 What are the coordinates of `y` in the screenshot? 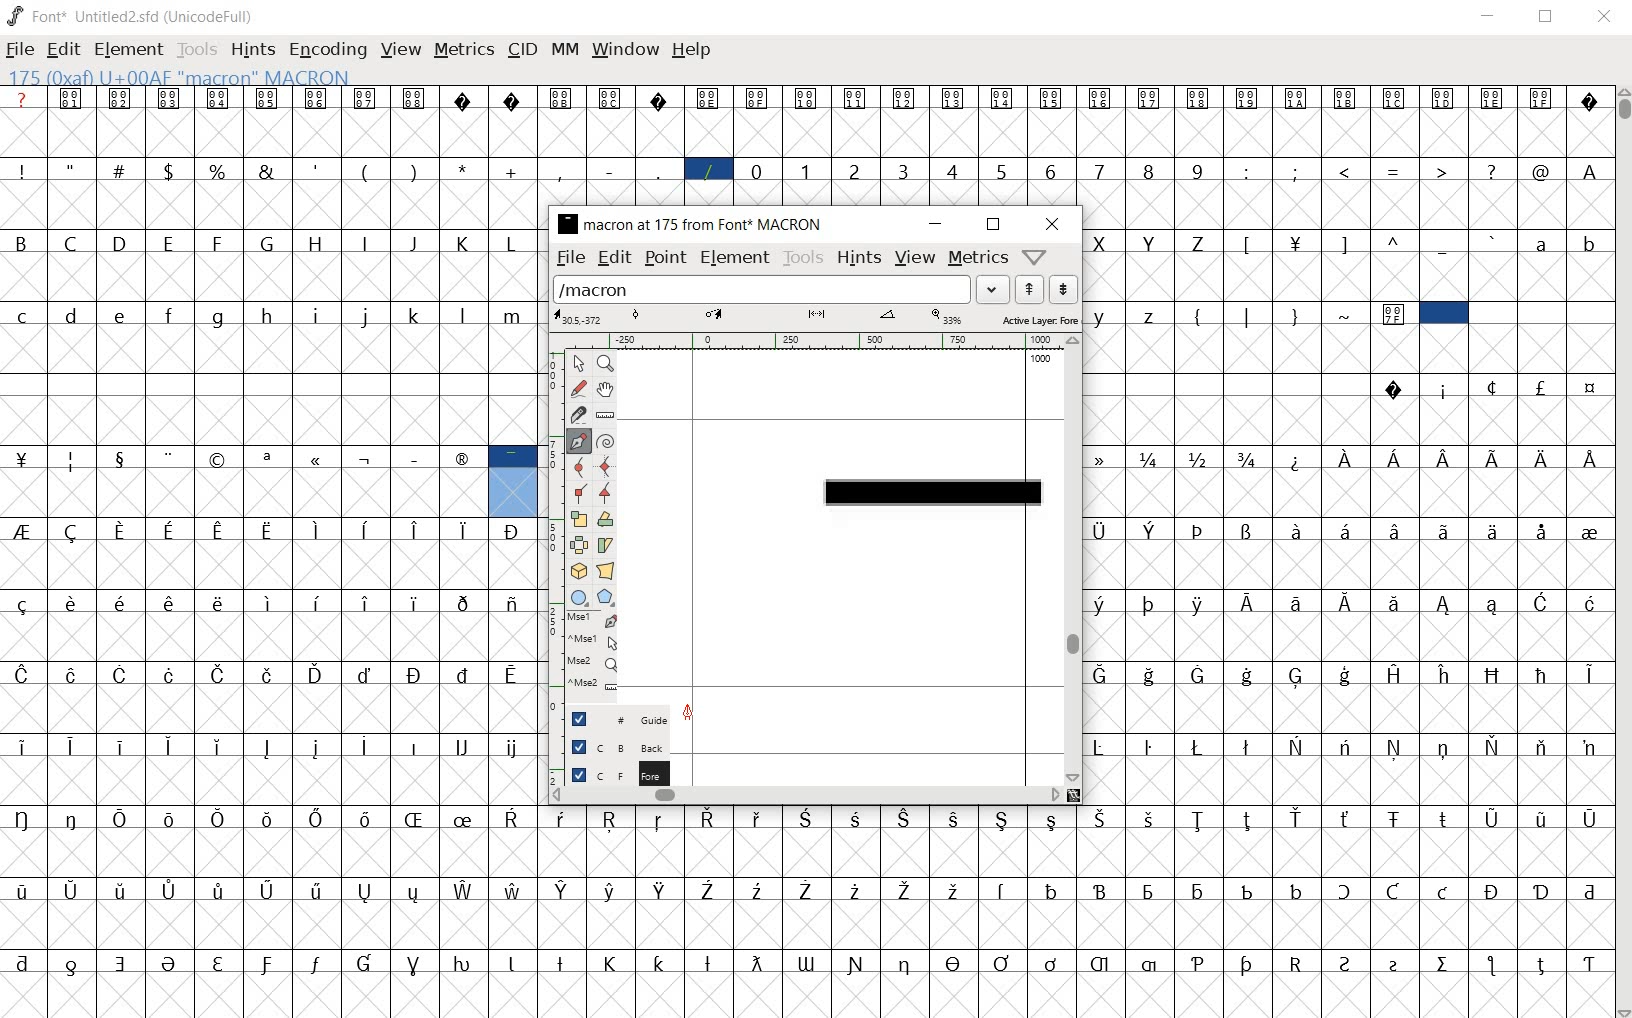 It's located at (1102, 315).